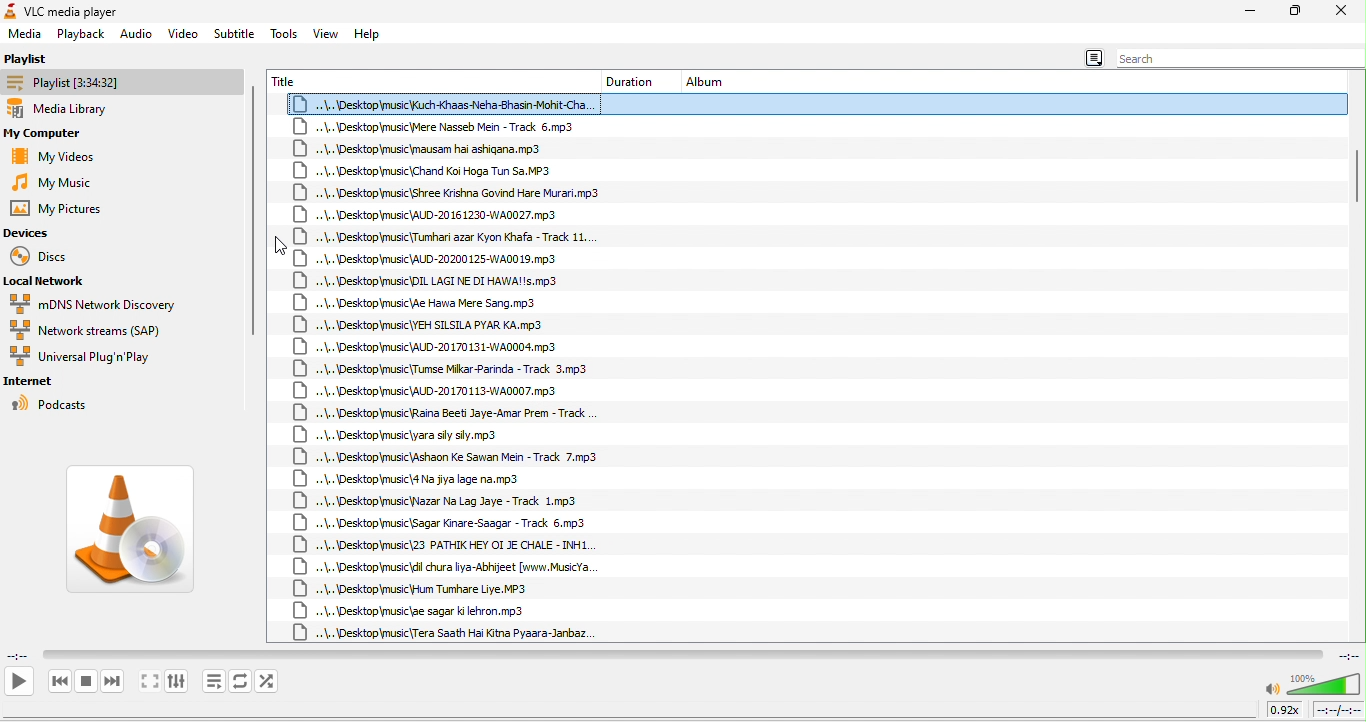 This screenshot has width=1366, height=722. What do you see at coordinates (149, 683) in the screenshot?
I see `toggle the video in  fullscreen` at bounding box center [149, 683].